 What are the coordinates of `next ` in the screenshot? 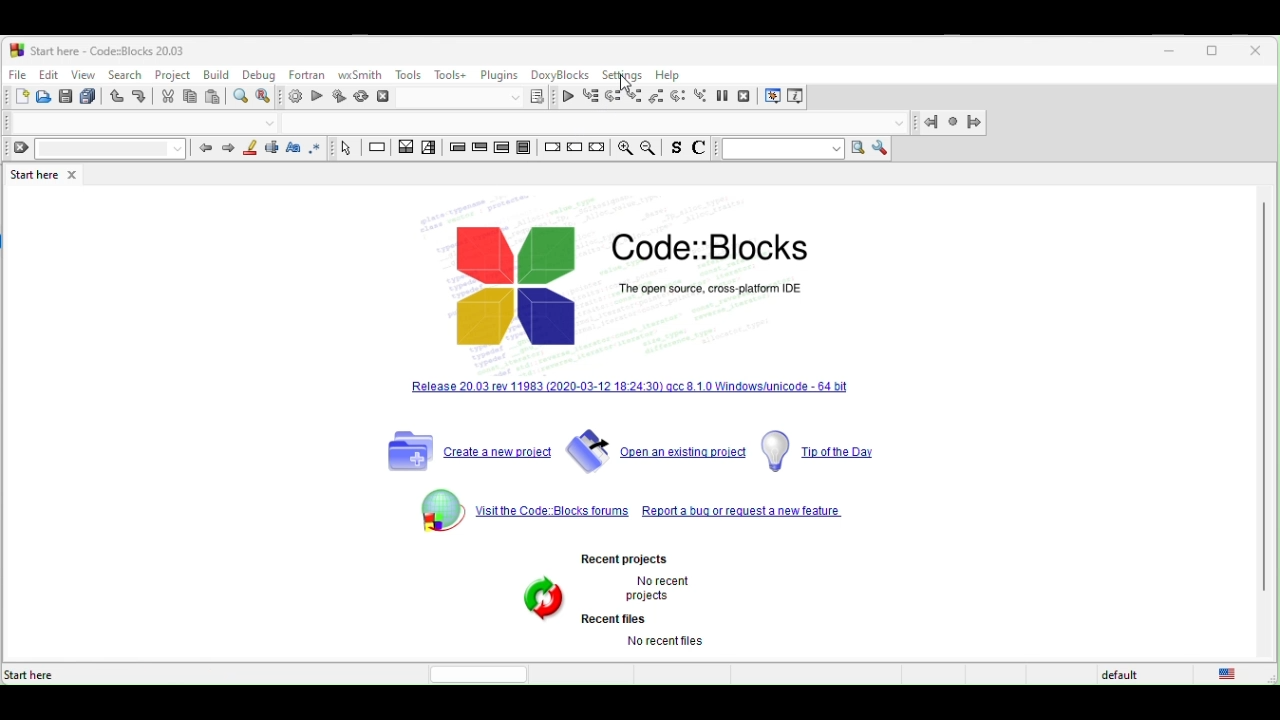 It's located at (228, 149).